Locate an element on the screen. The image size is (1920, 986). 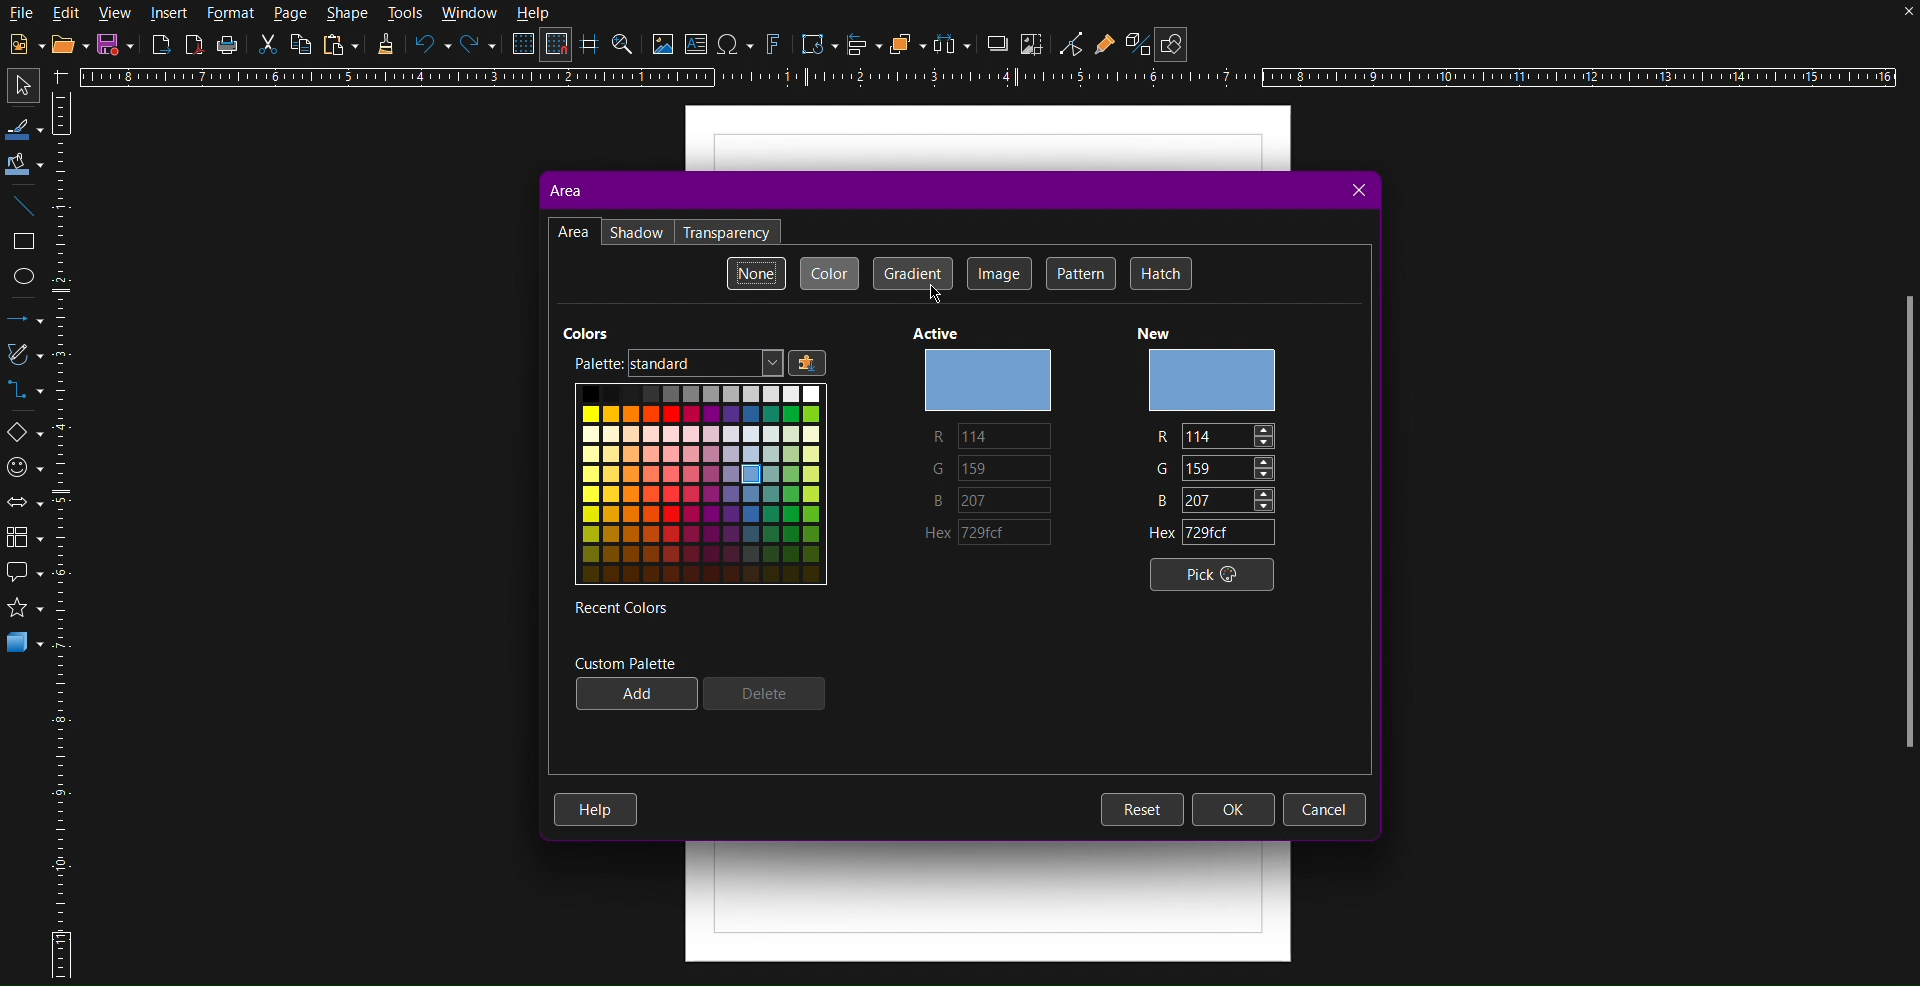
Custom Palette is located at coordinates (624, 662).